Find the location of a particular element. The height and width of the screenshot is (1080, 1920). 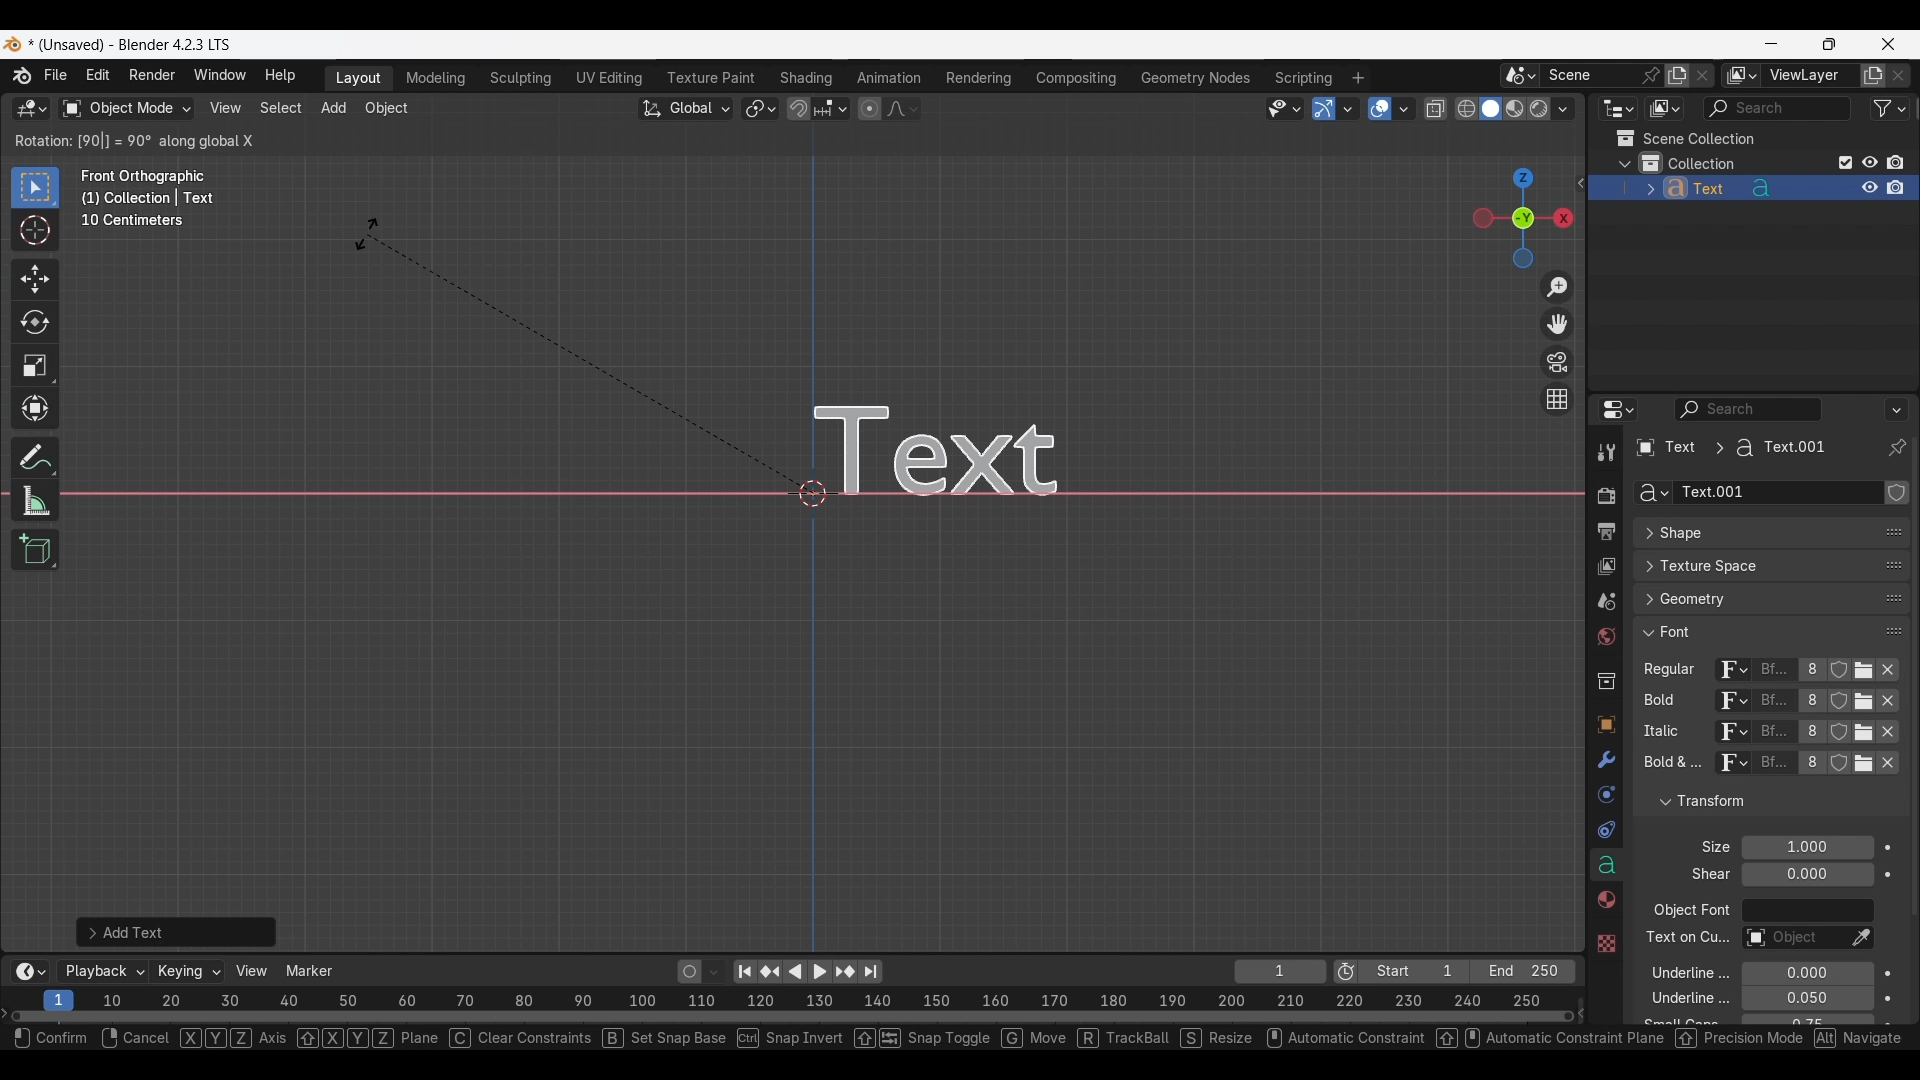

Display filter is located at coordinates (1749, 409).